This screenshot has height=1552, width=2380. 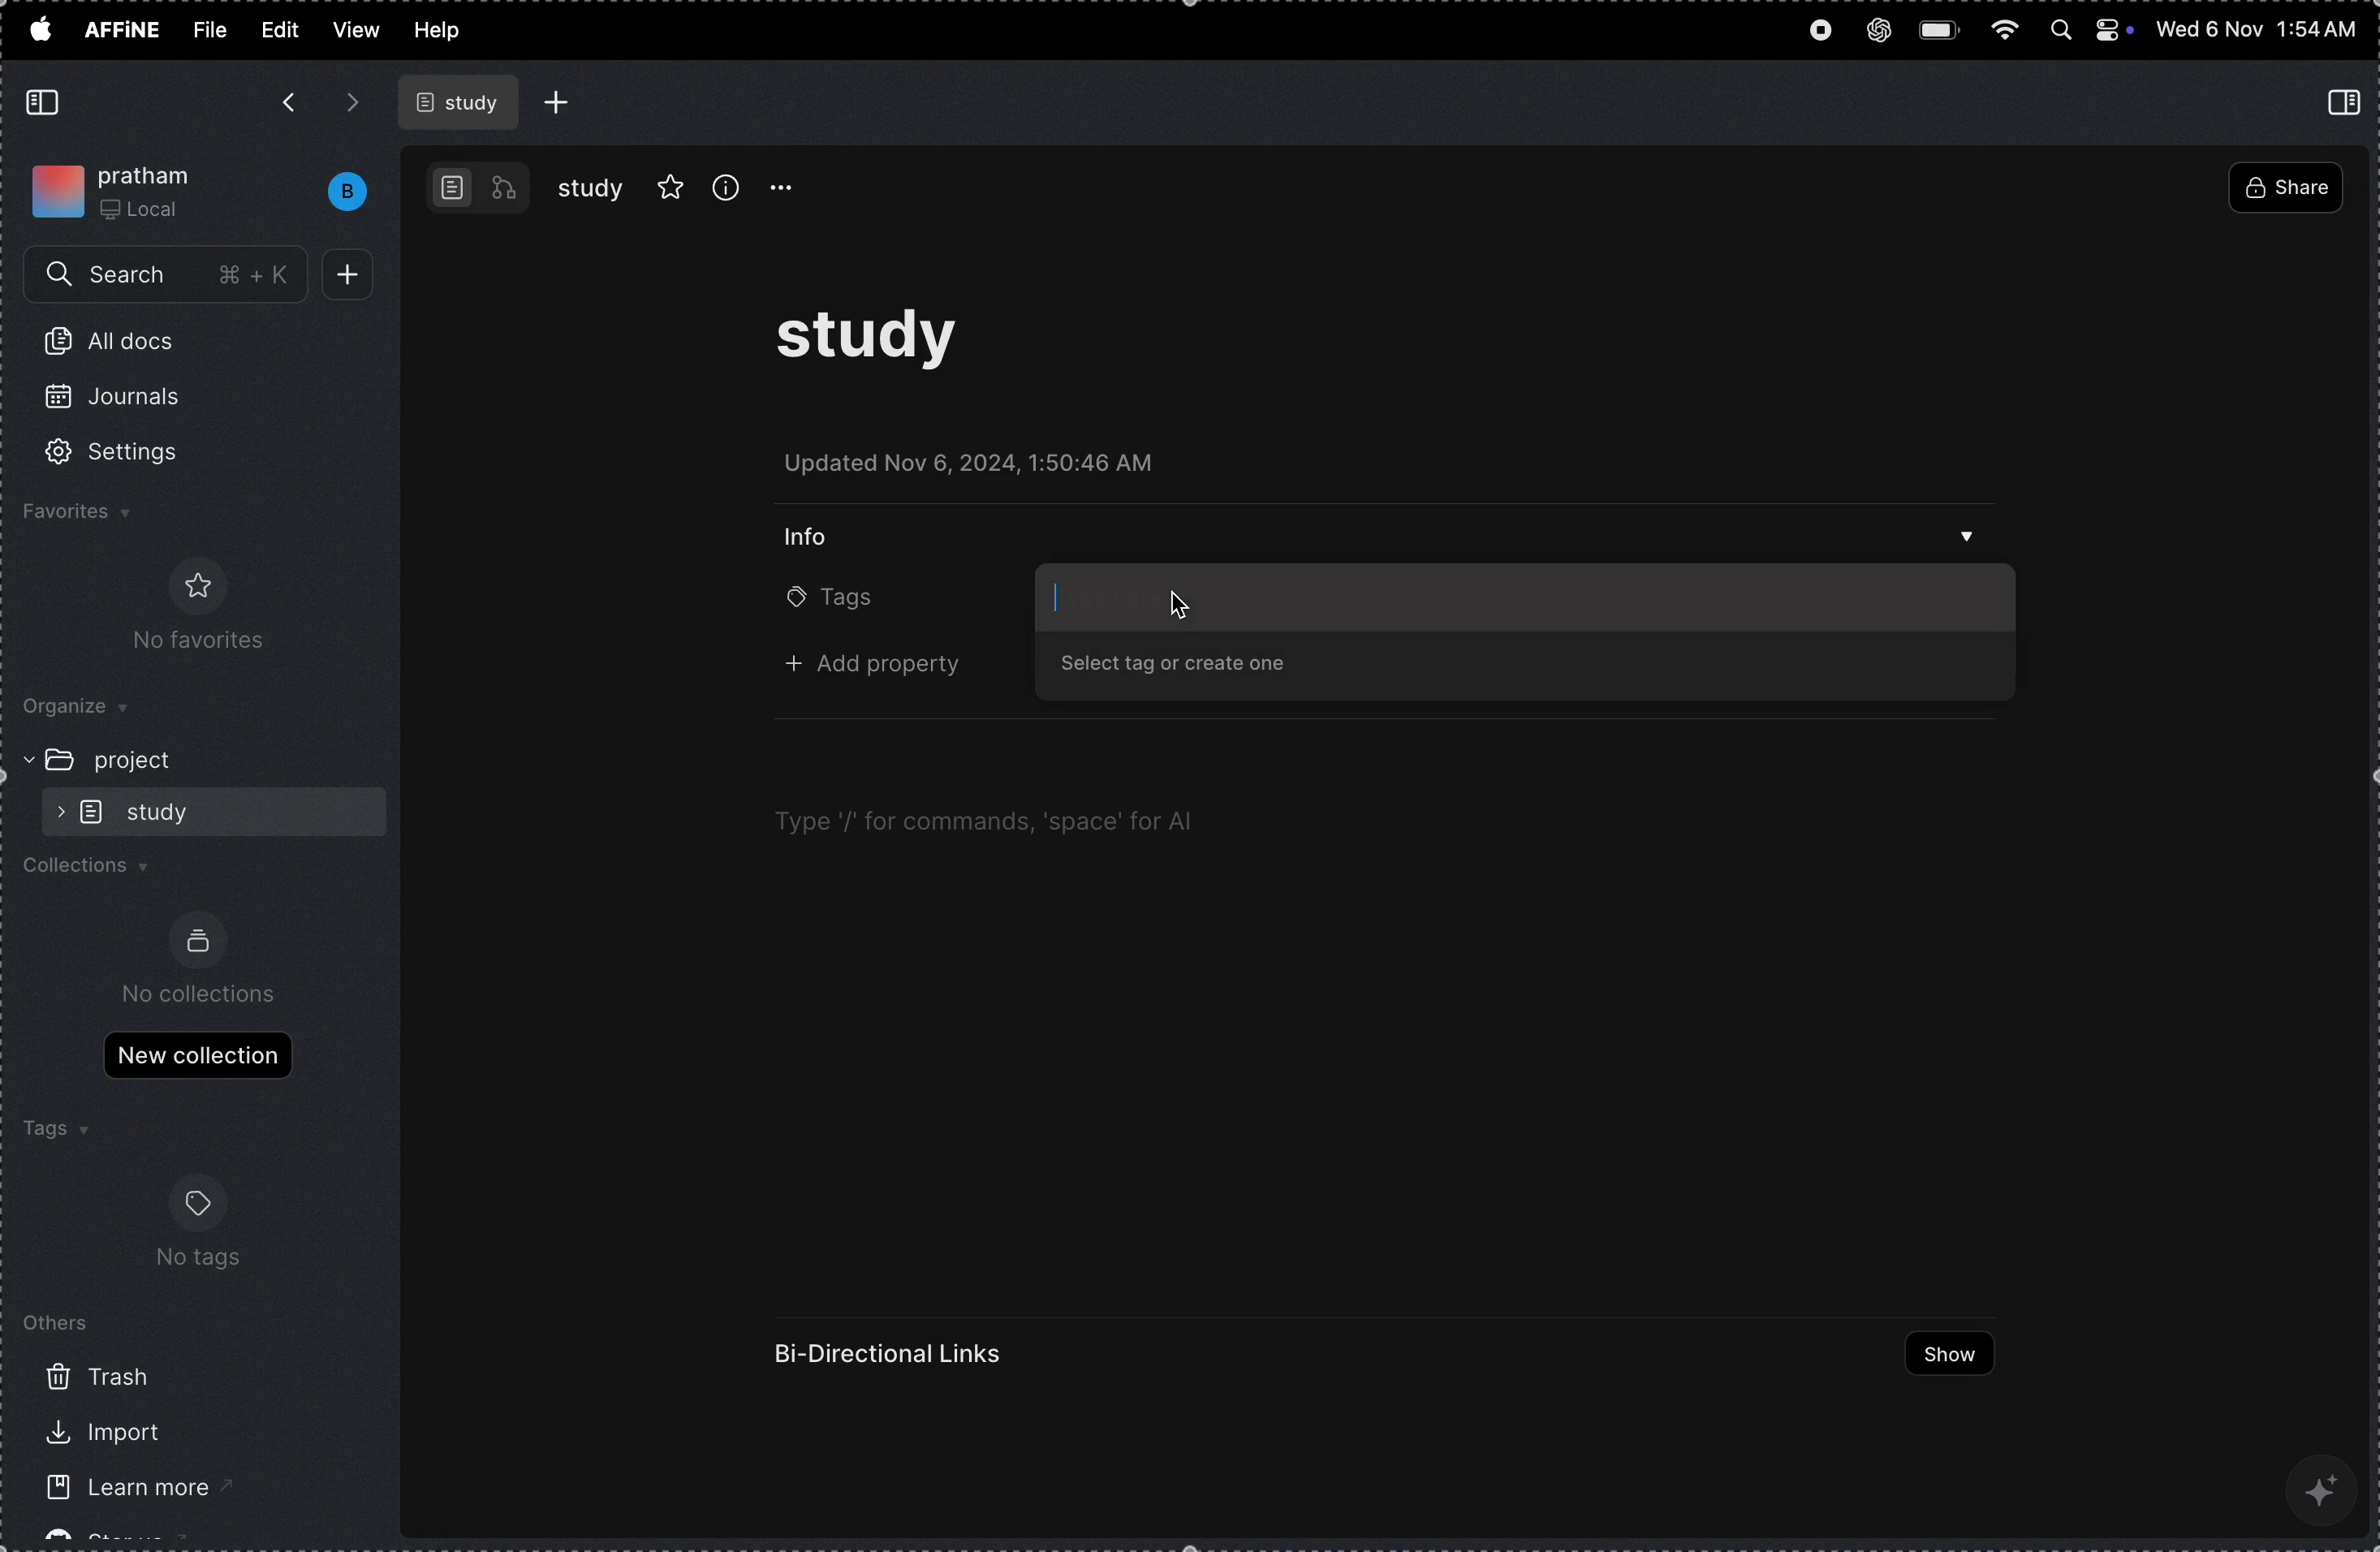 I want to click on trash, so click(x=99, y=1376).